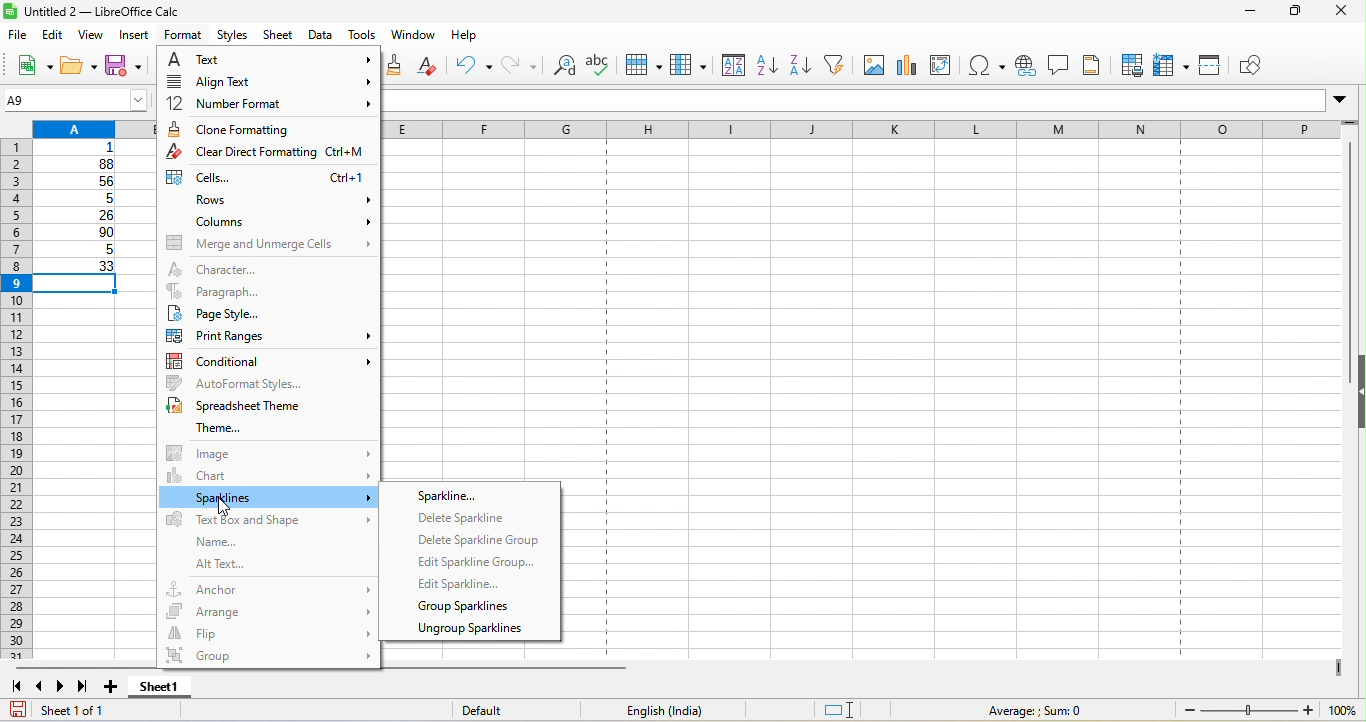  I want to click on file, so click(16, 33).